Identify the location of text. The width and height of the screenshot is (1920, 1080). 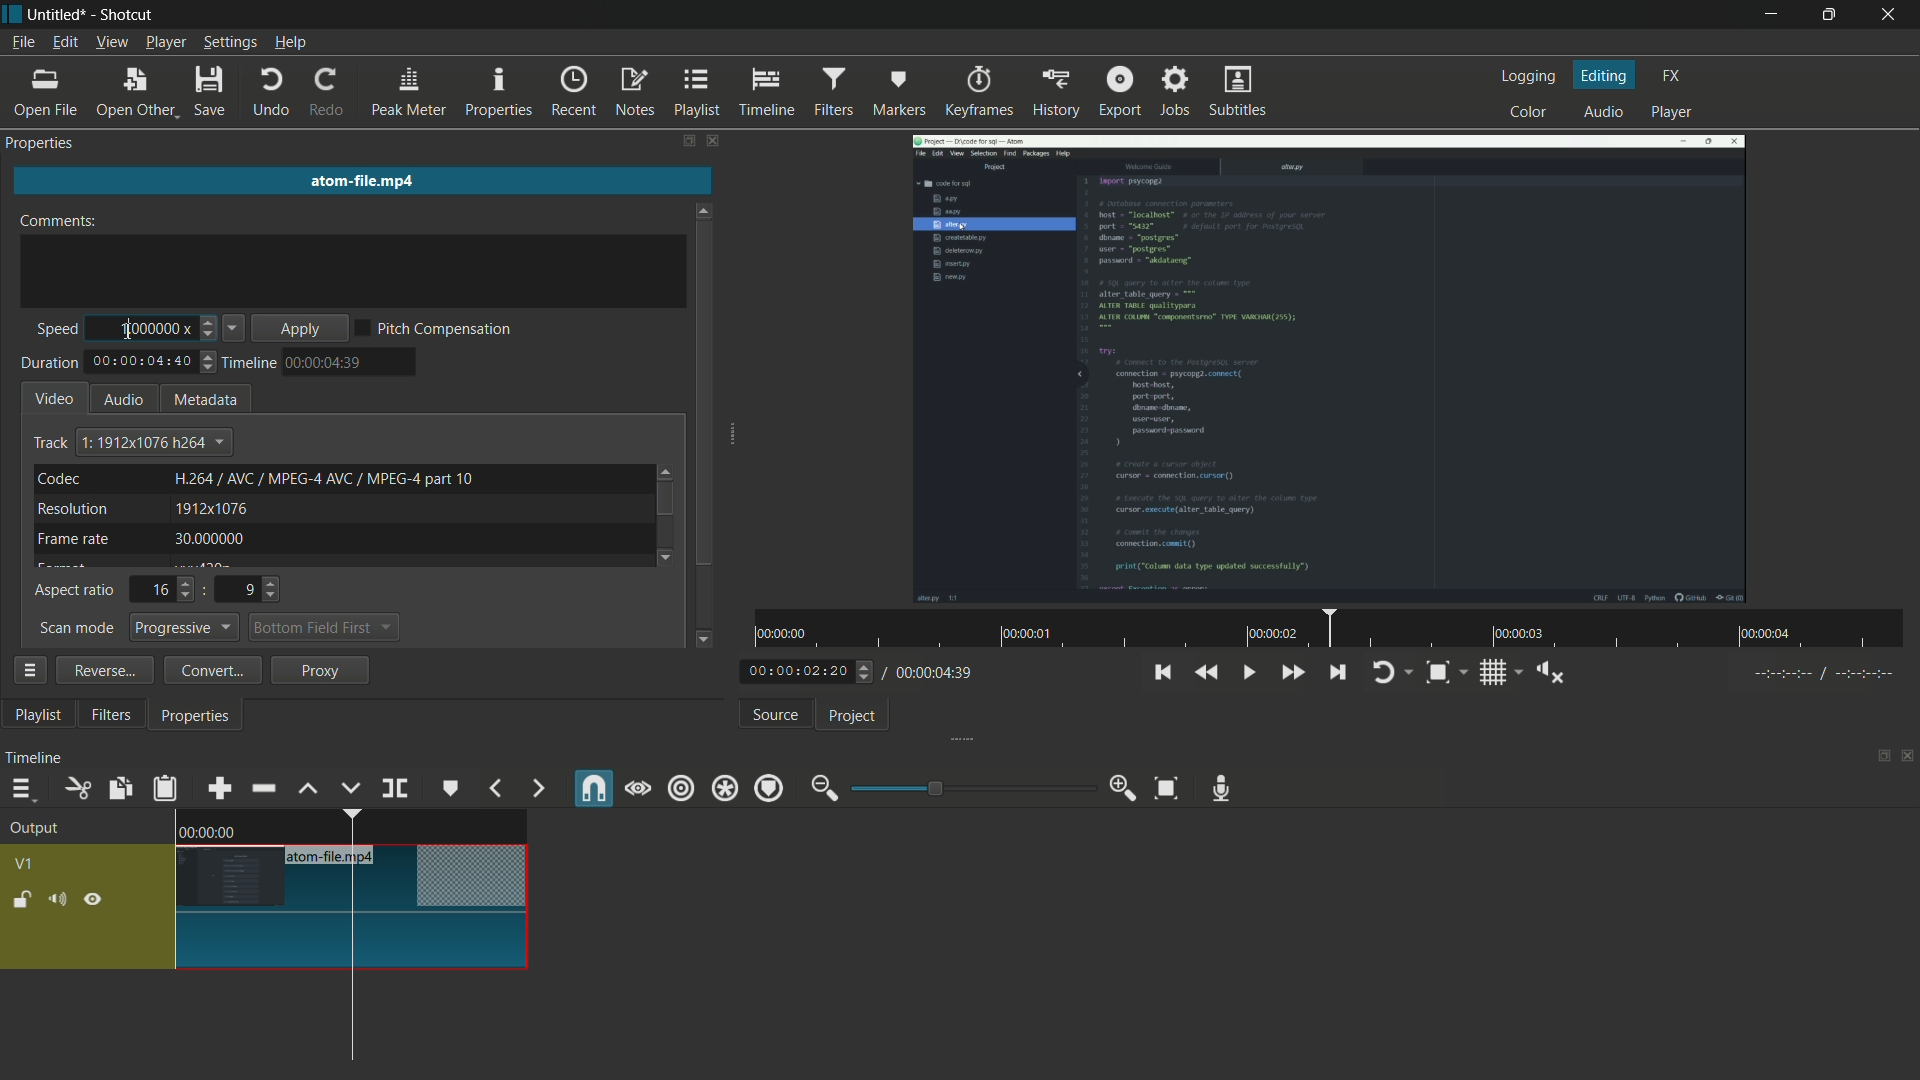
(154, 441).